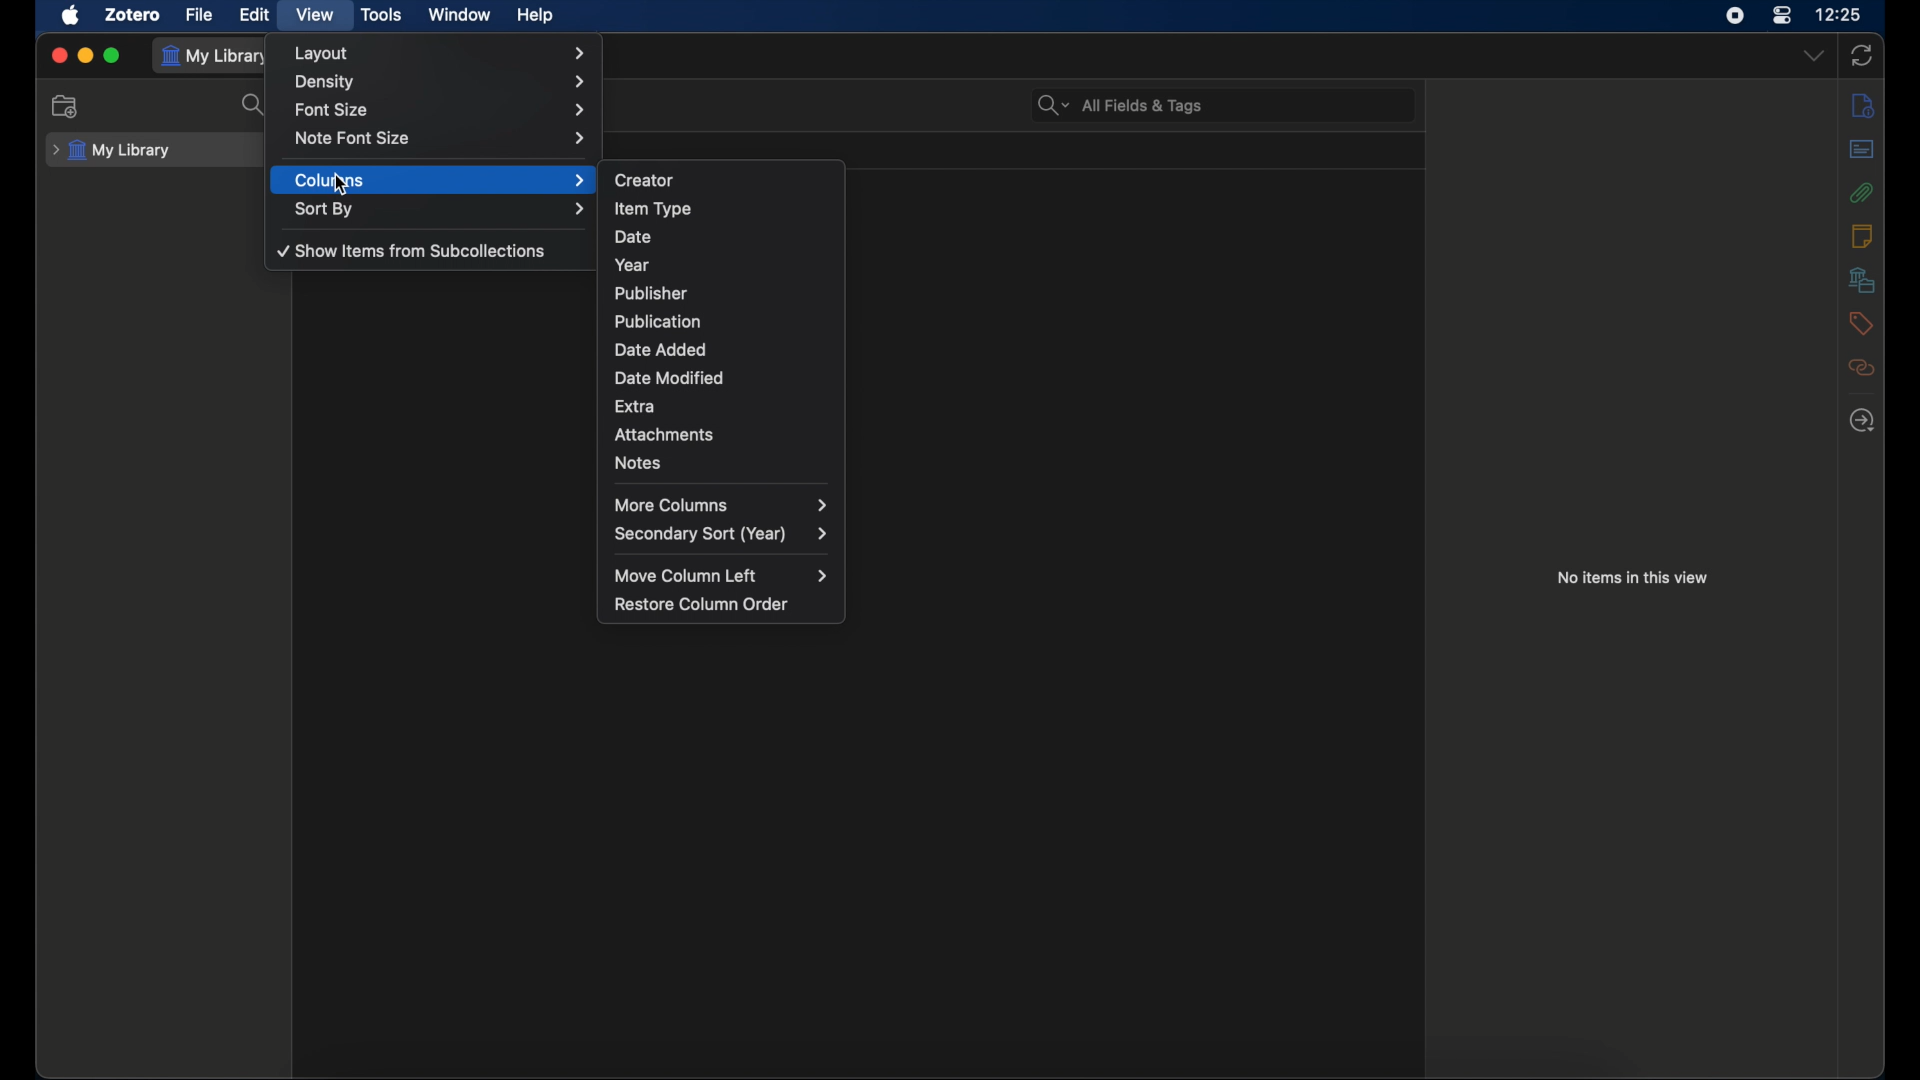  What do you see at coordinates (670, 378) in the screenshot?
I see `date modified` at bounding box center [670, 378].